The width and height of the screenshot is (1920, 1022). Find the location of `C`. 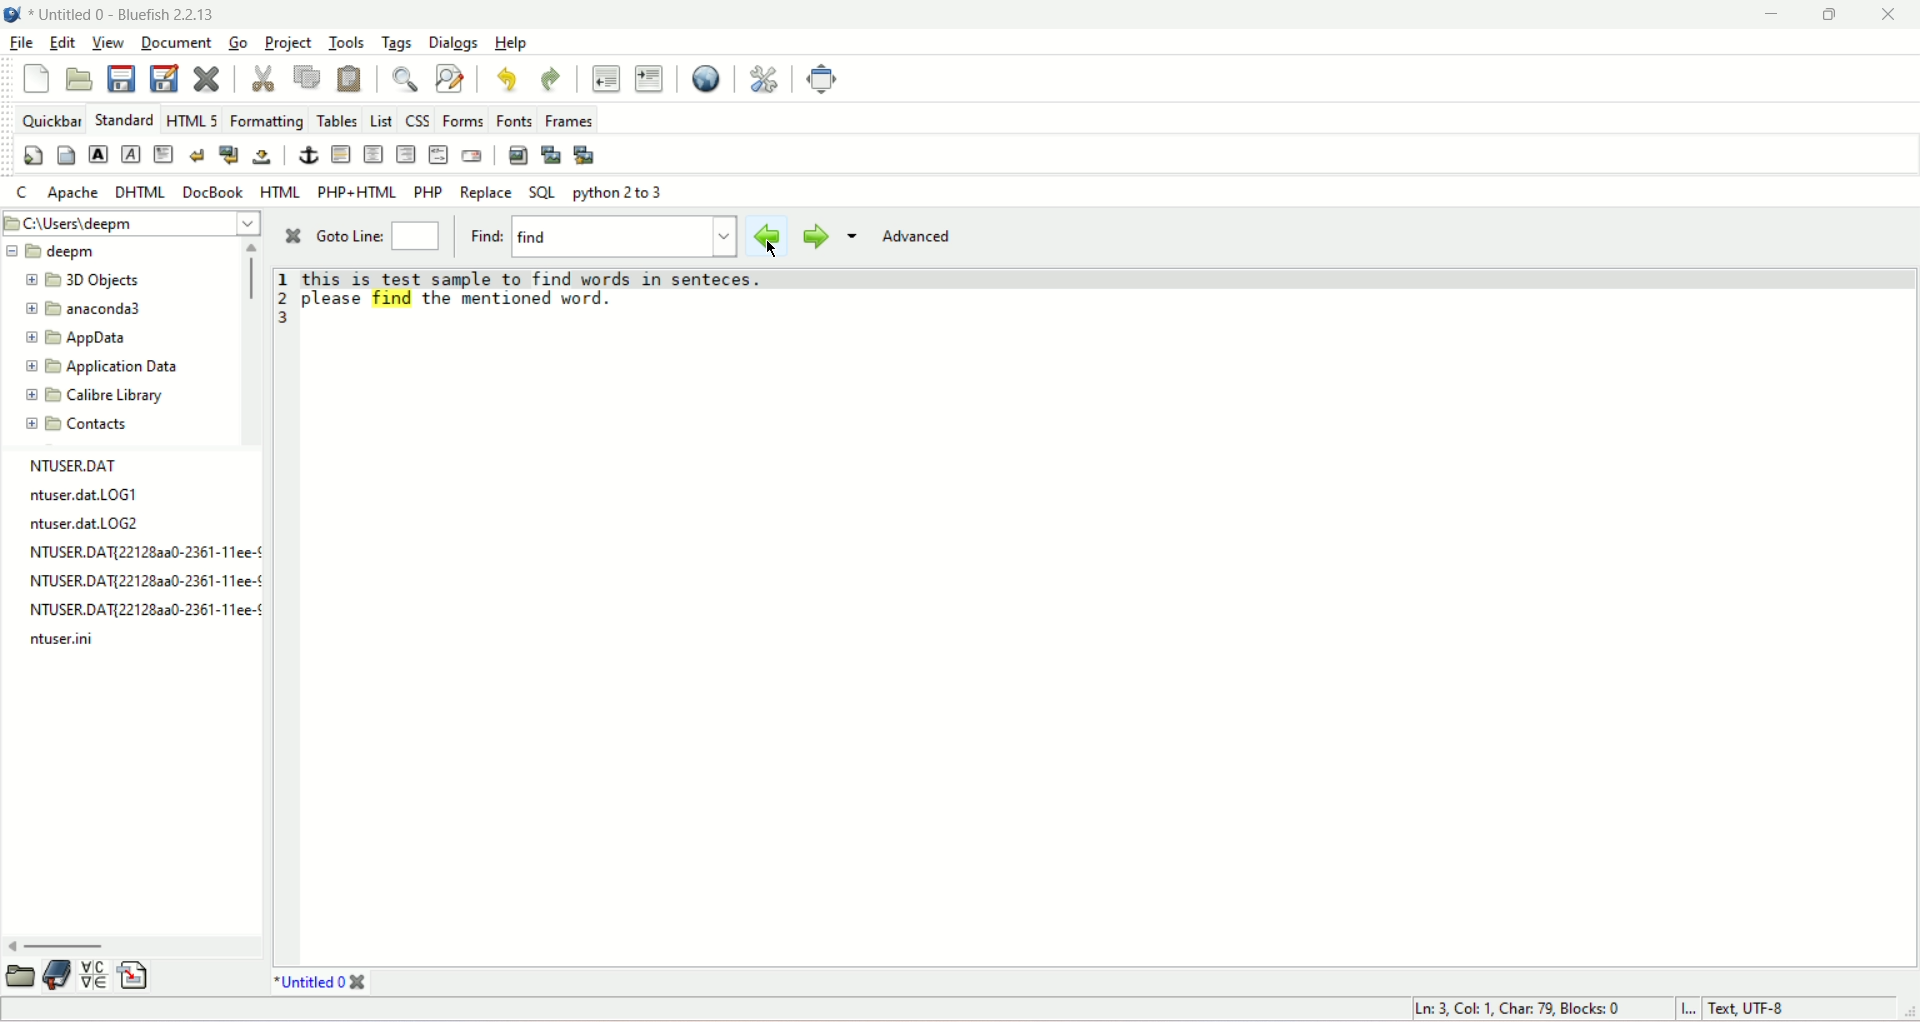

C is located at coordinates (23, 191).